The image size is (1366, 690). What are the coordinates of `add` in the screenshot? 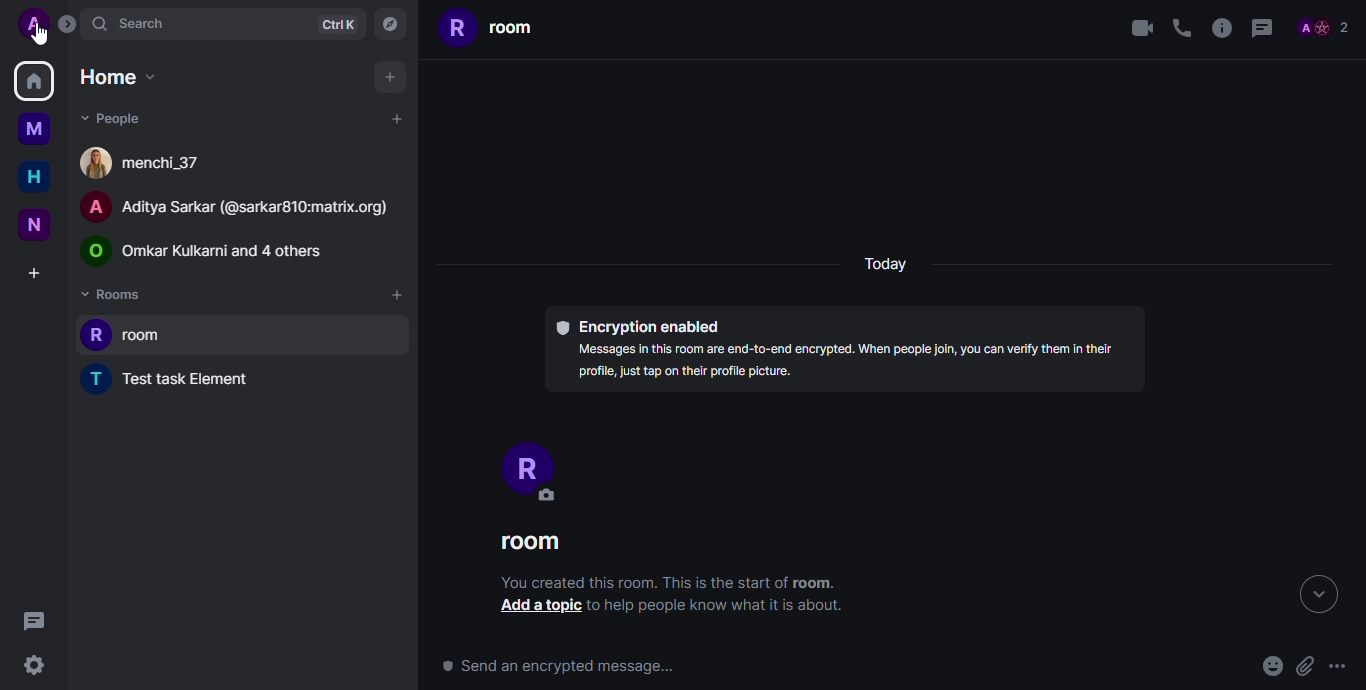 It's located at (395, 118).